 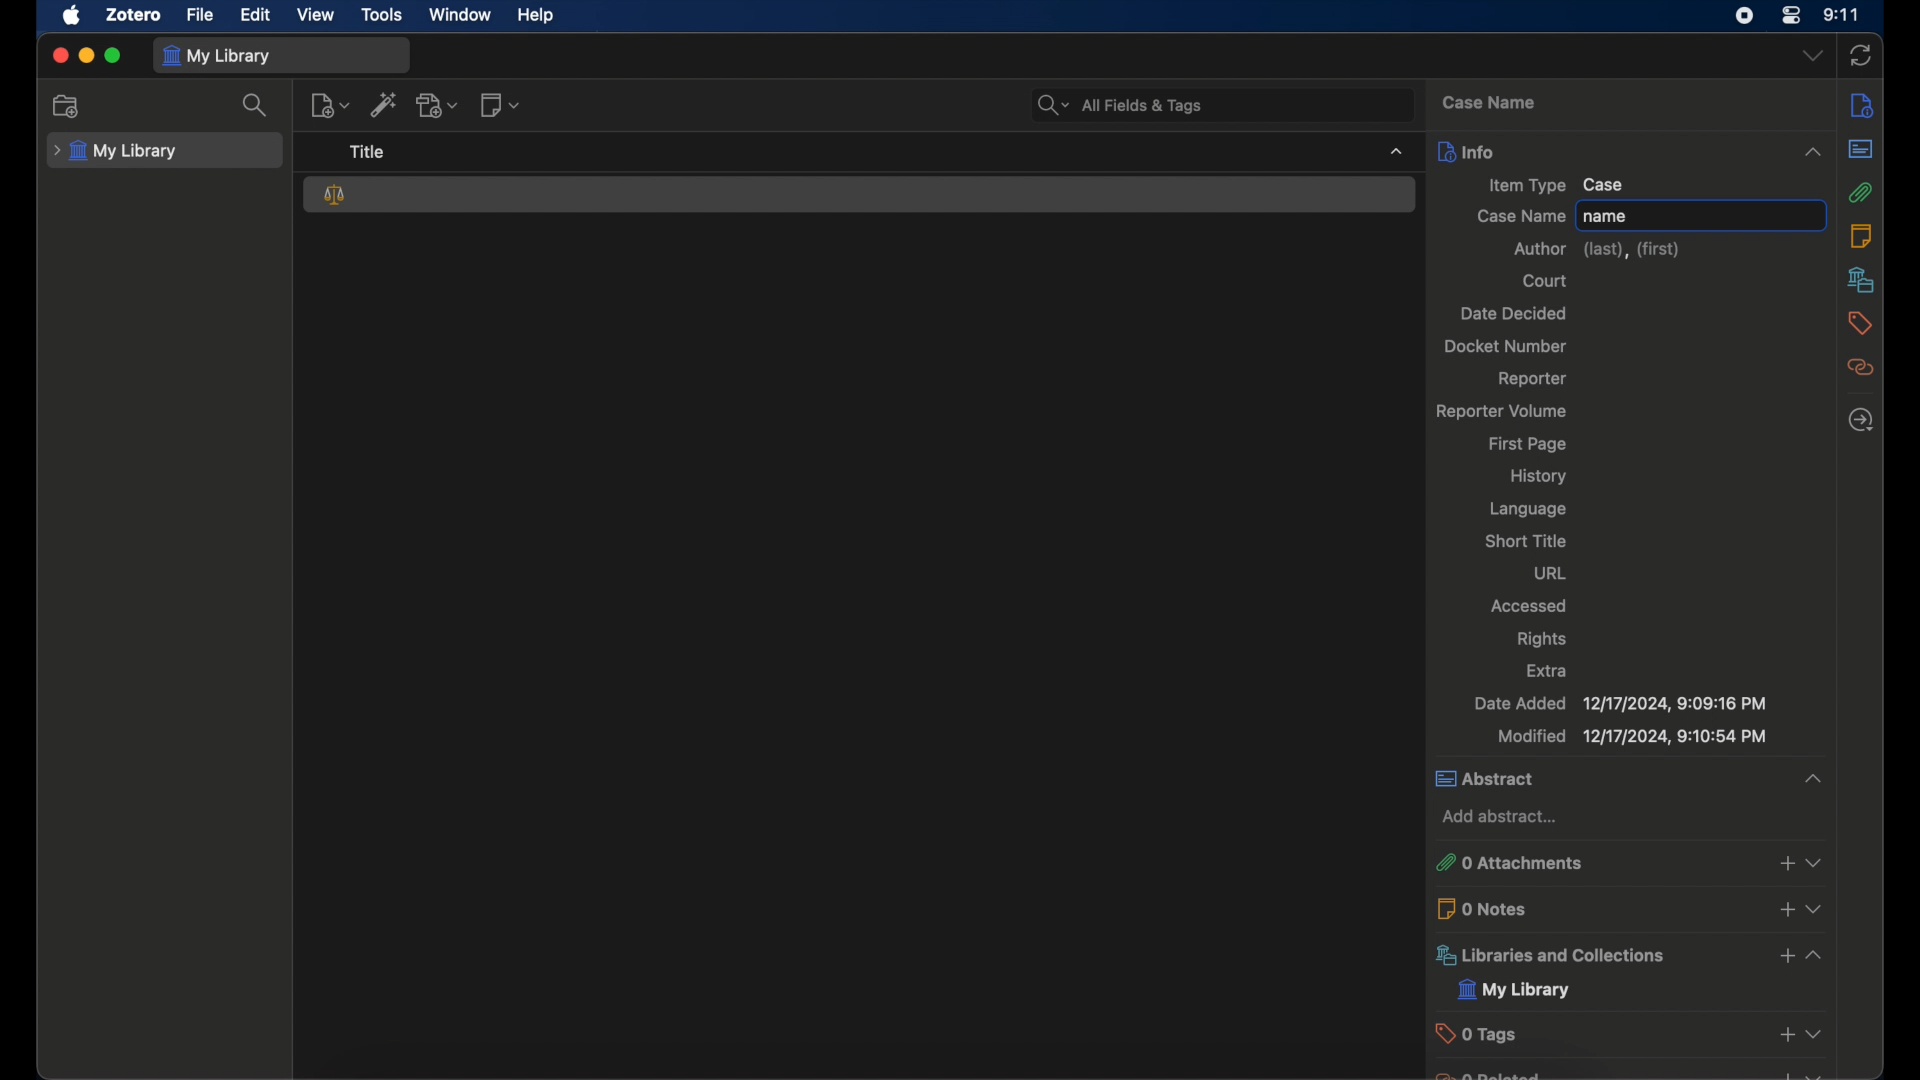 What do you see at coordinates (1860, 56) in the screenshot?
I see `sync` at bounding box center [1860, 56].